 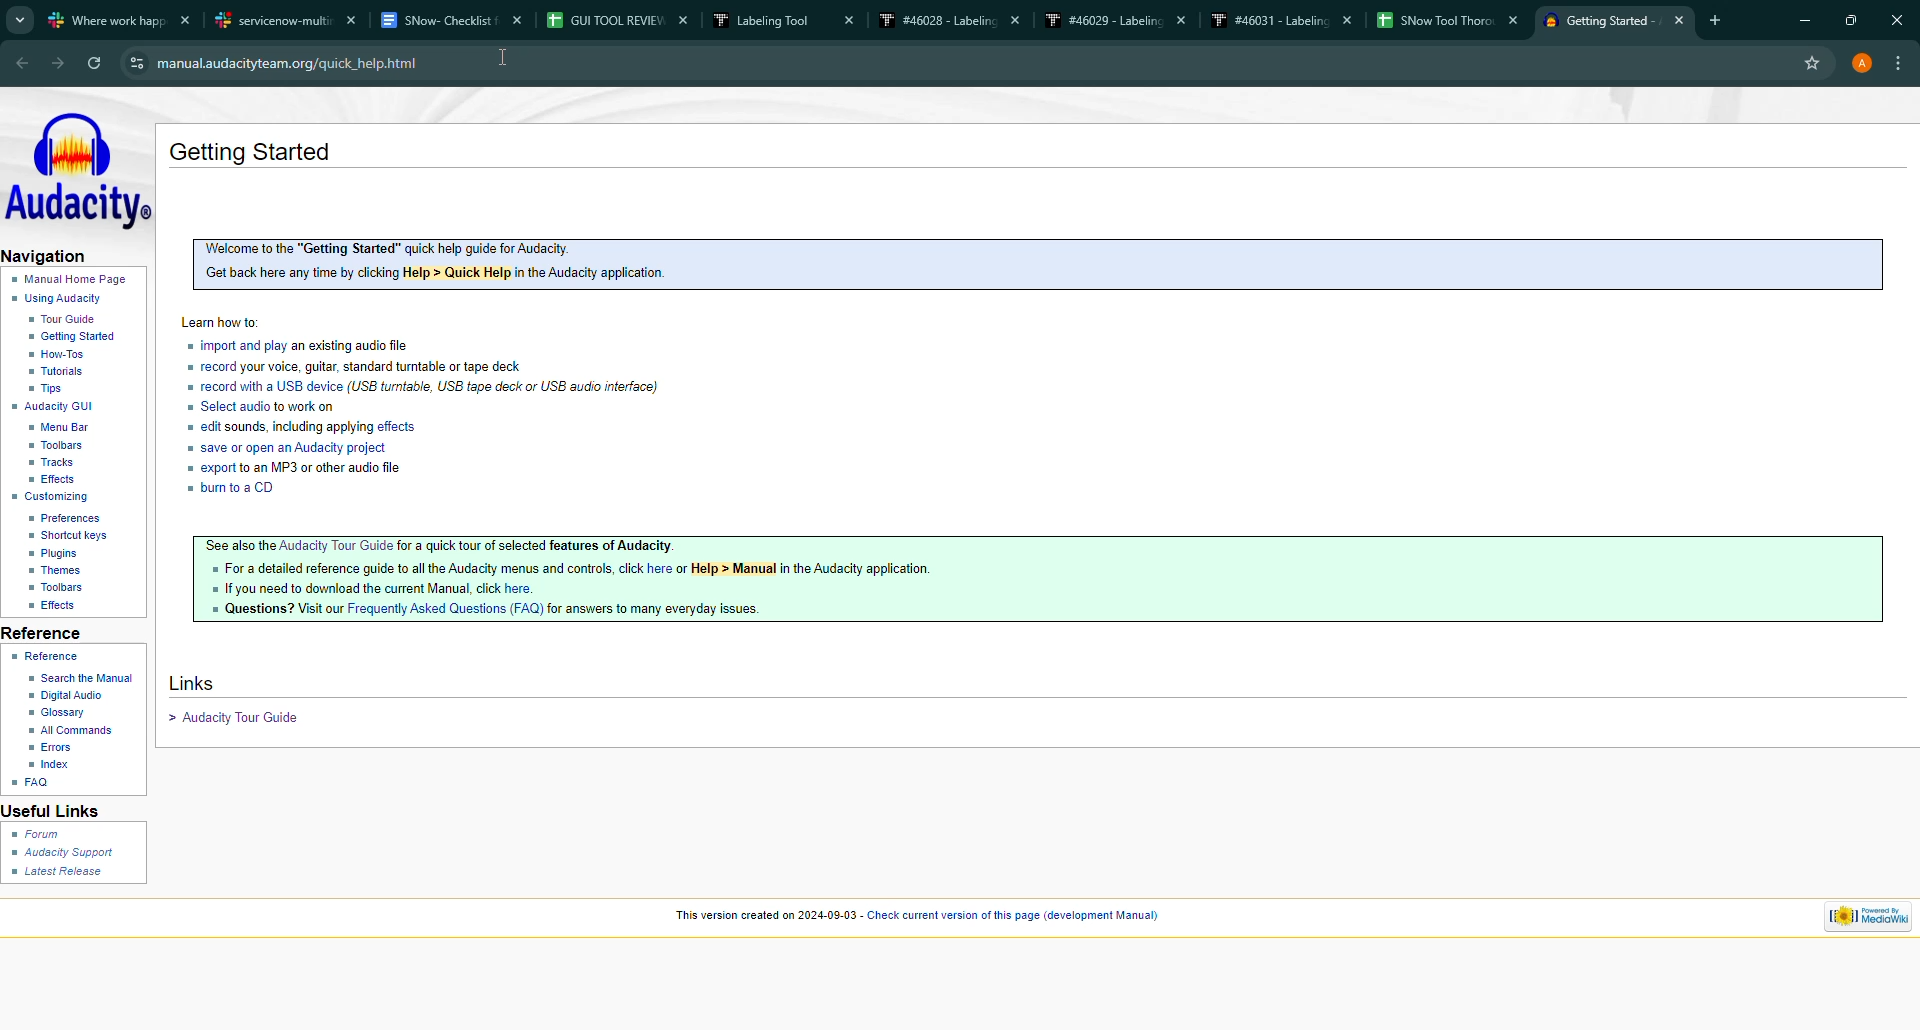 What do you see at coordinates (35, 784) in the screenshot?
I see `faq` at bounding box center [35, 784].